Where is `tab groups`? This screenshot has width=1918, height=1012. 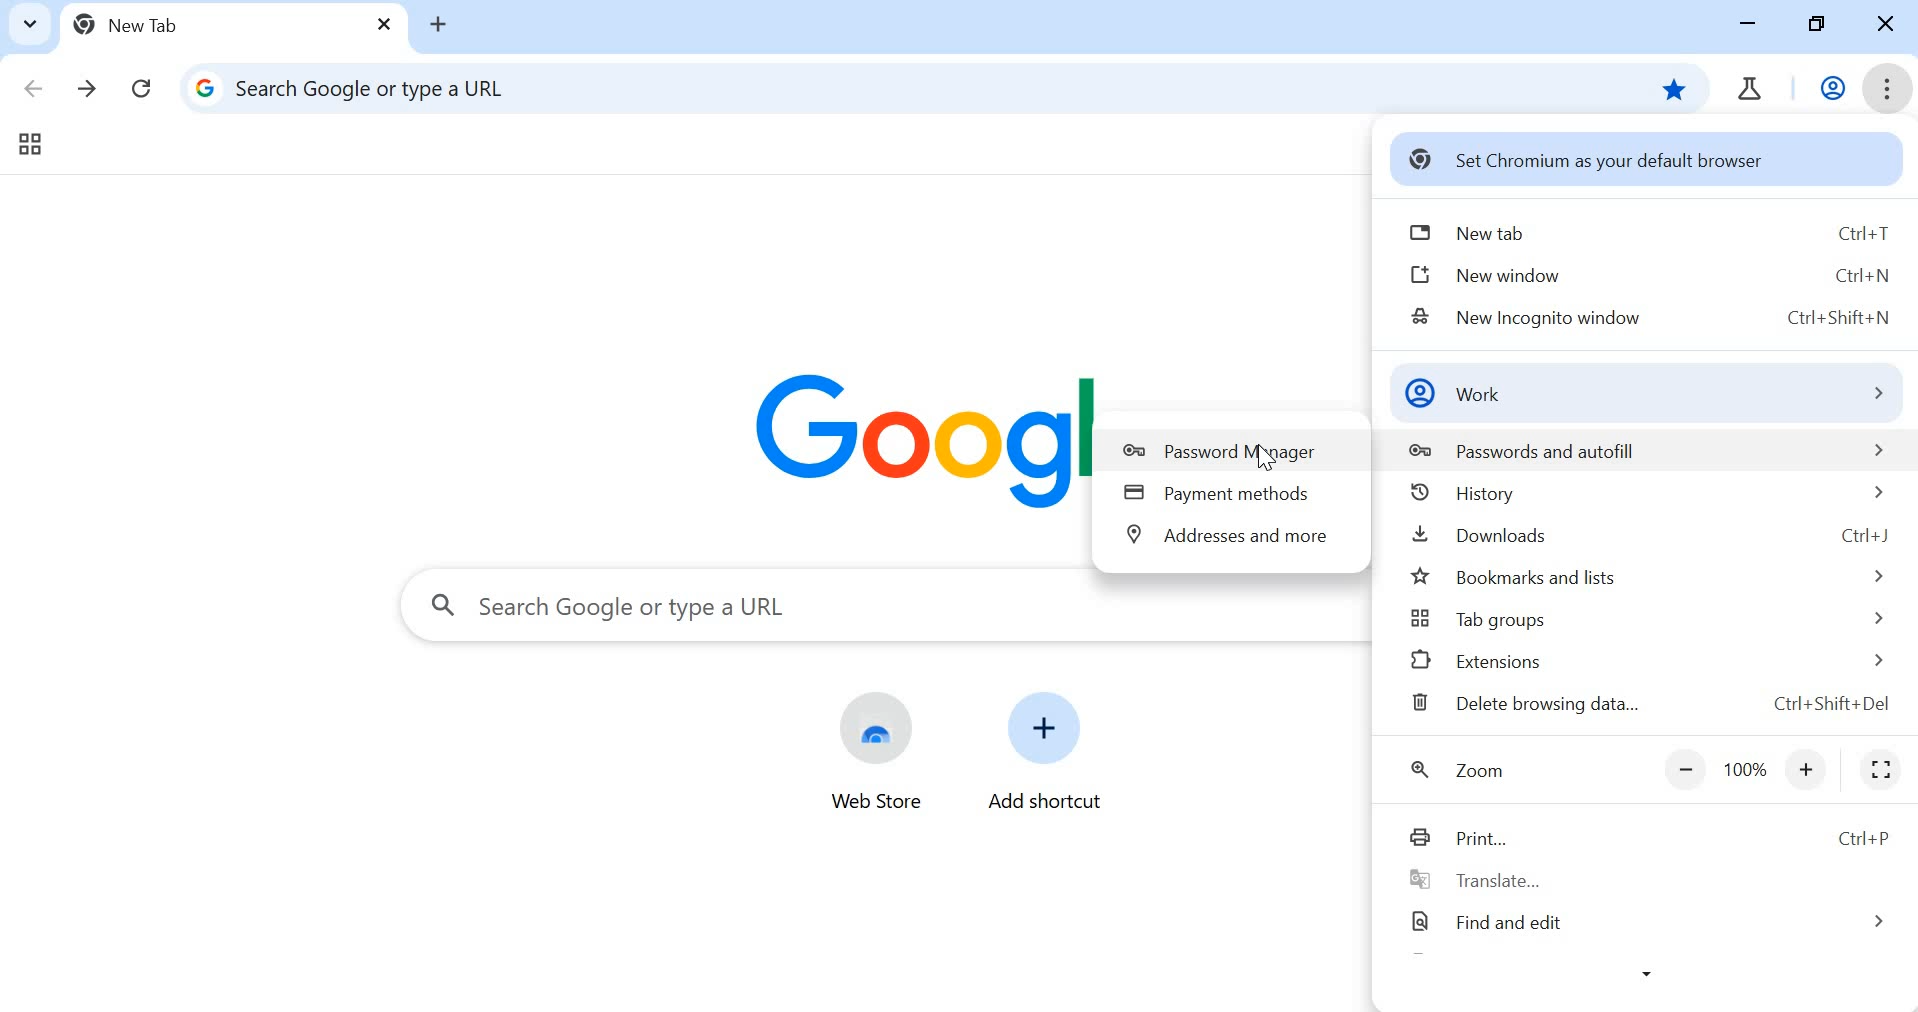 tab groups is located at coordinates (31, 145).